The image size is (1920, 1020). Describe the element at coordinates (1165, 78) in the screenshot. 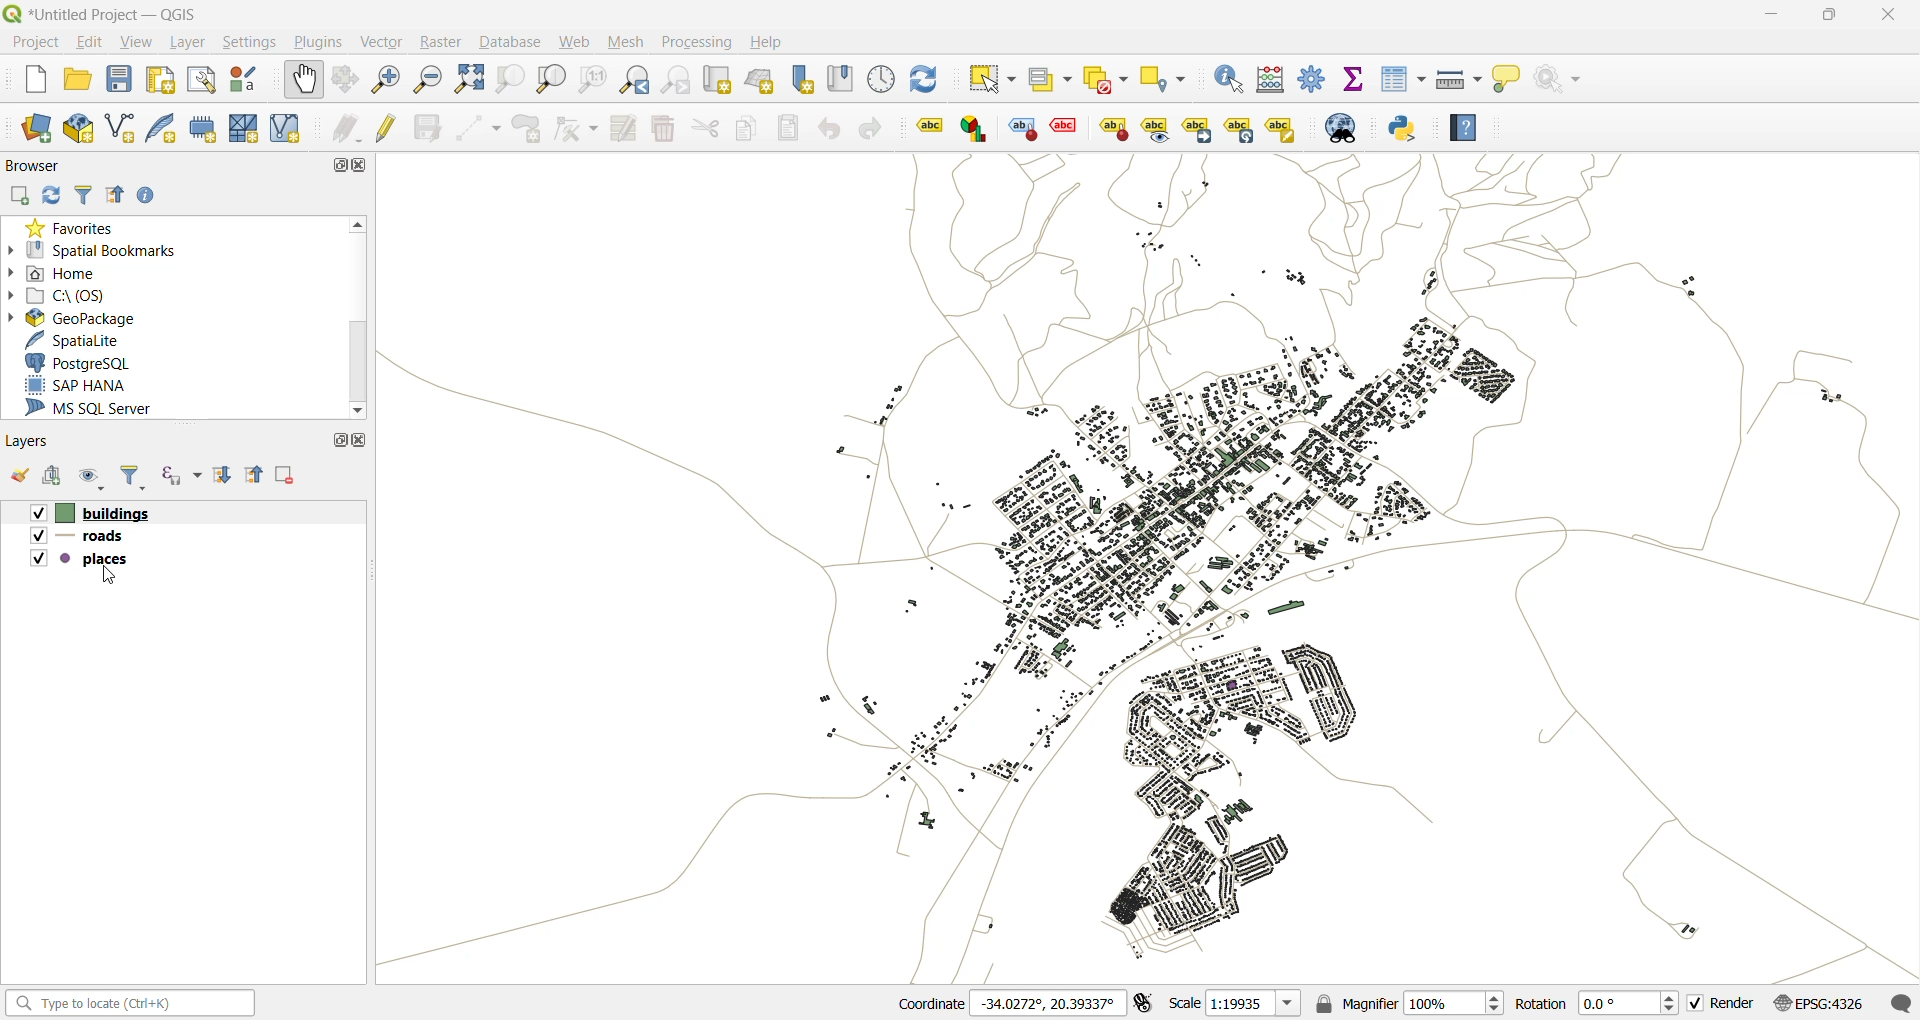

I see `select location` at that location.